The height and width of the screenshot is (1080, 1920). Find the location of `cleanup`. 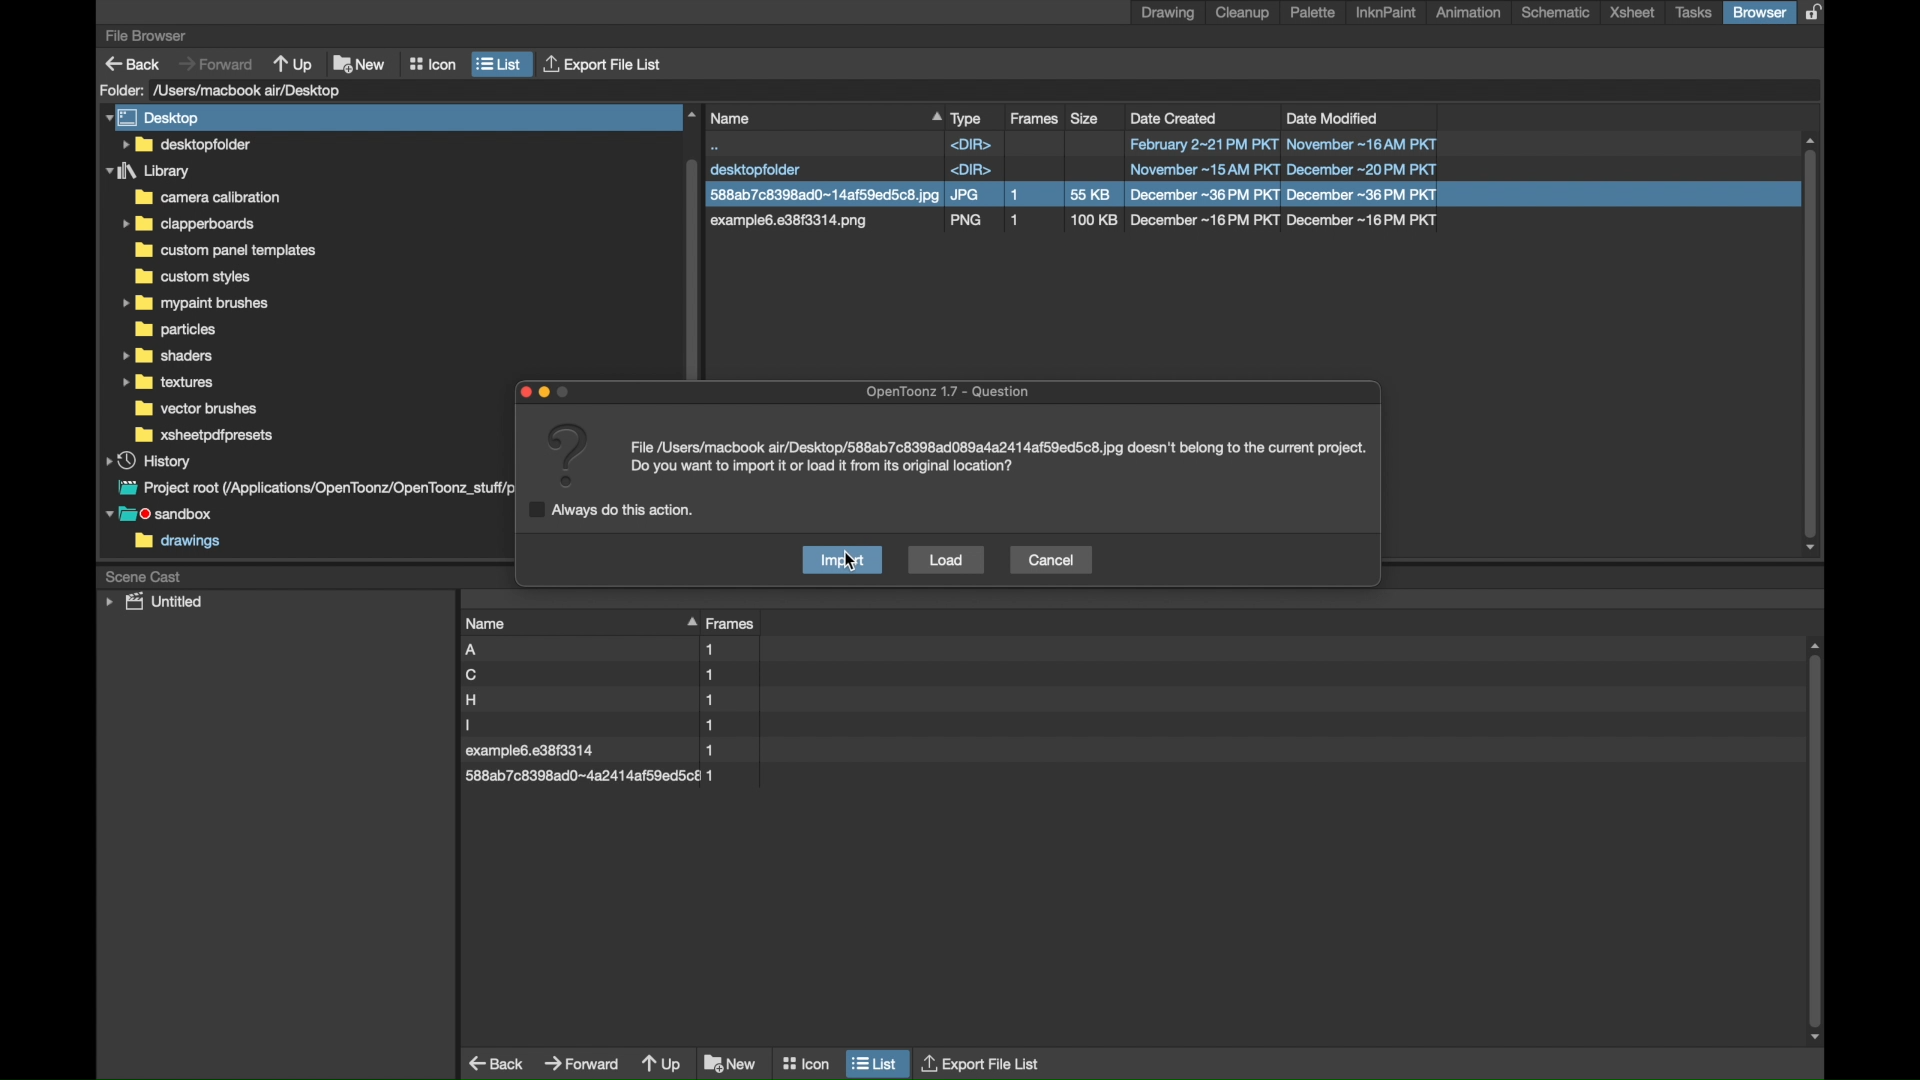

cleanup is located at coordinates (1246, 13).